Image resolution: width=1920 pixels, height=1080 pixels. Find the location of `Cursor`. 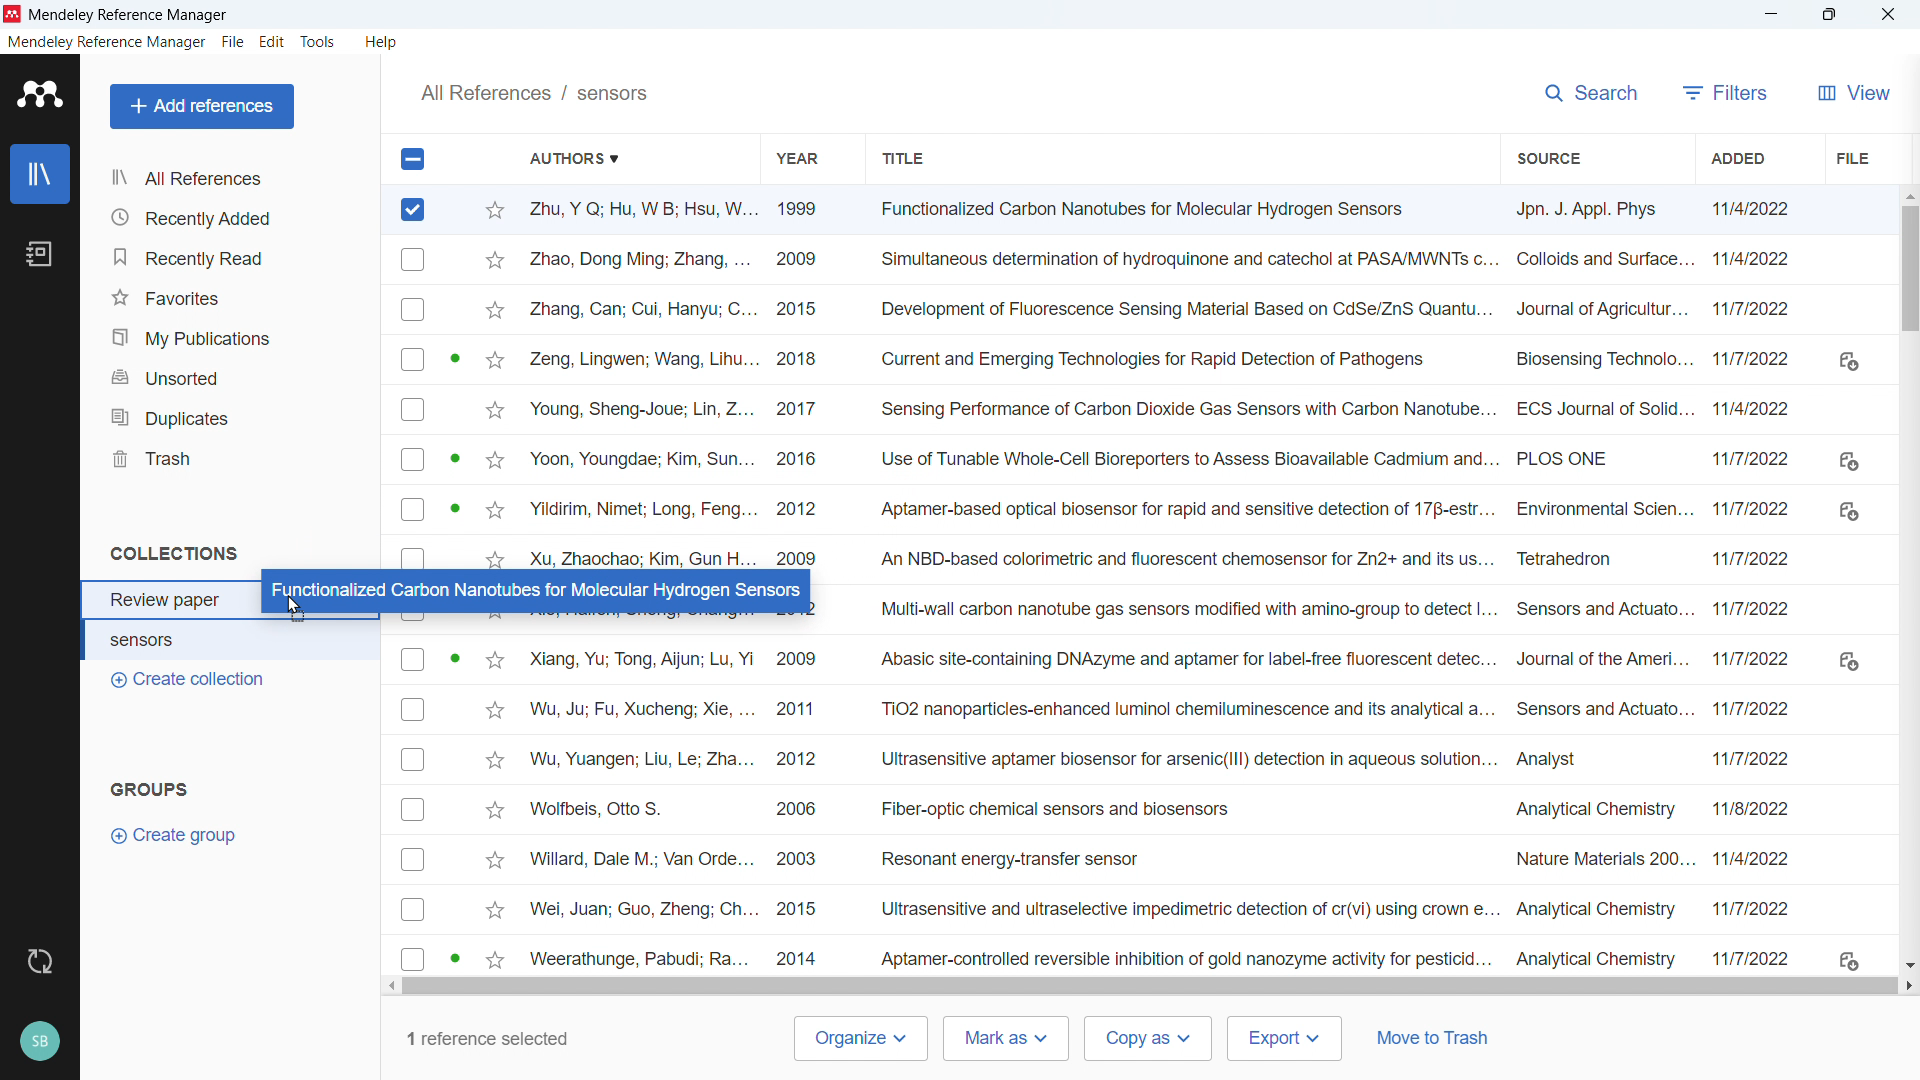

Cursor is located at coordinates (298, 612).